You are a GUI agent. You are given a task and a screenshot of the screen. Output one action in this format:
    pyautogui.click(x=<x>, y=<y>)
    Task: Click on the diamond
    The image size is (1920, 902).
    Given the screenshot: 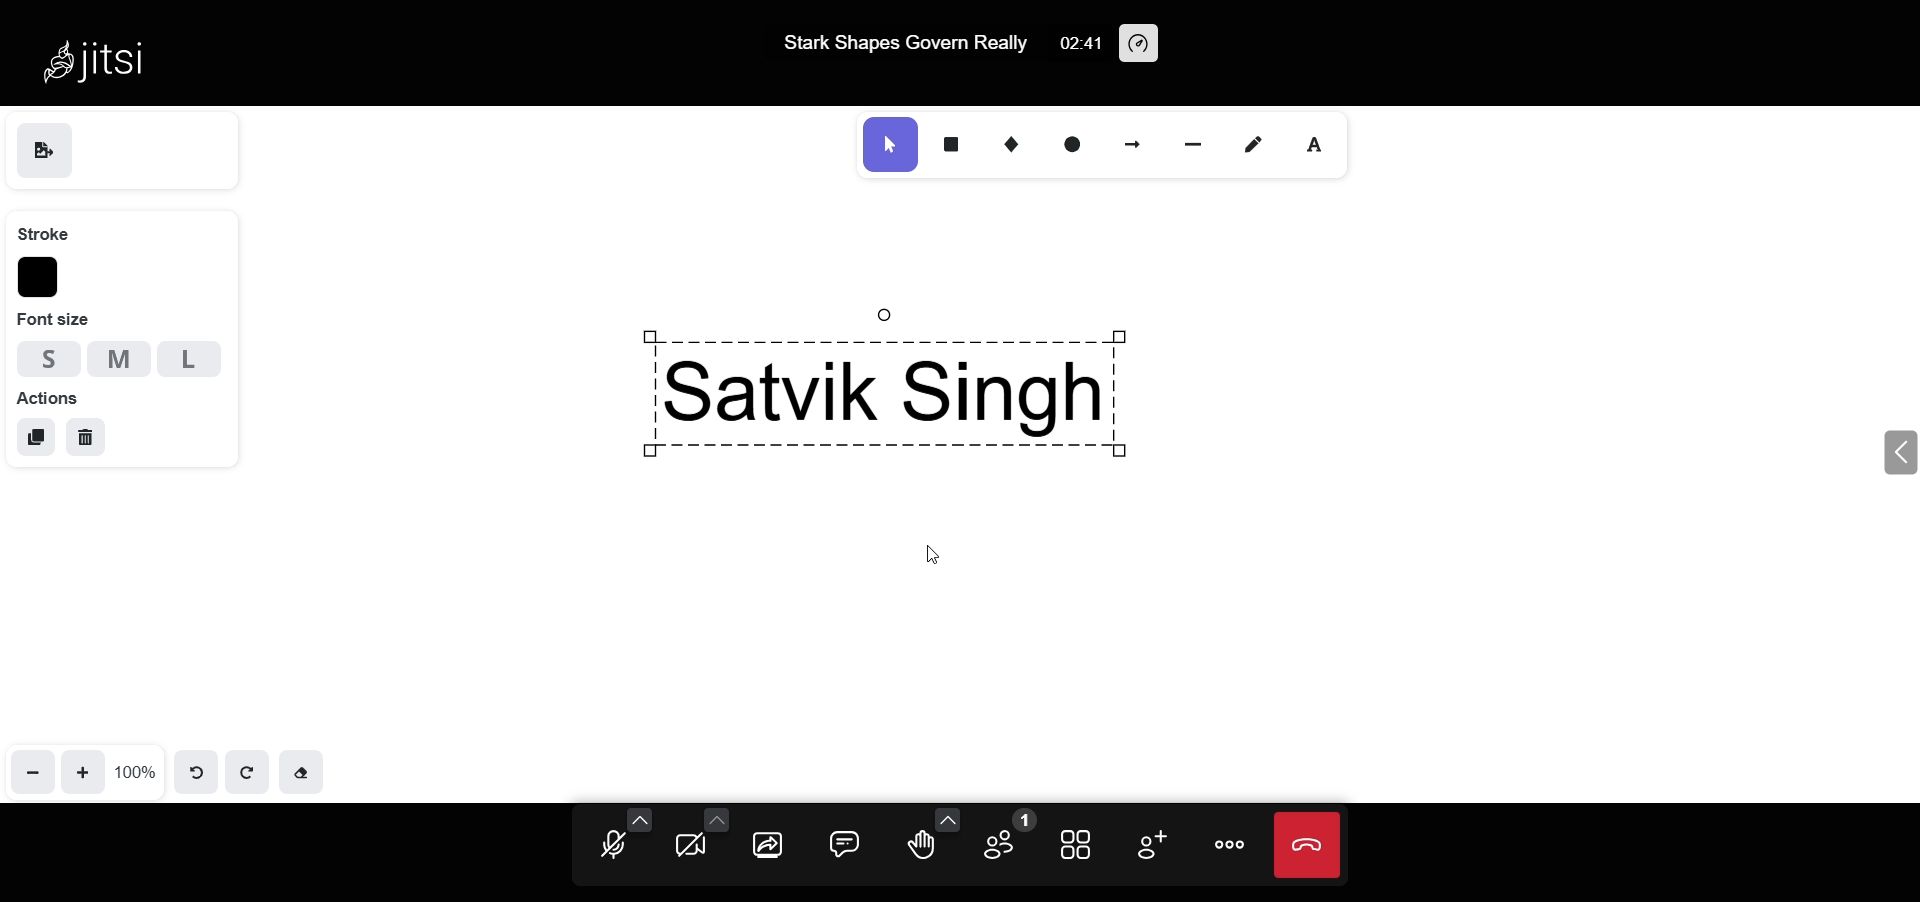 What is the action you would take?
    pyautogui.click(x=1016, y=144)
    